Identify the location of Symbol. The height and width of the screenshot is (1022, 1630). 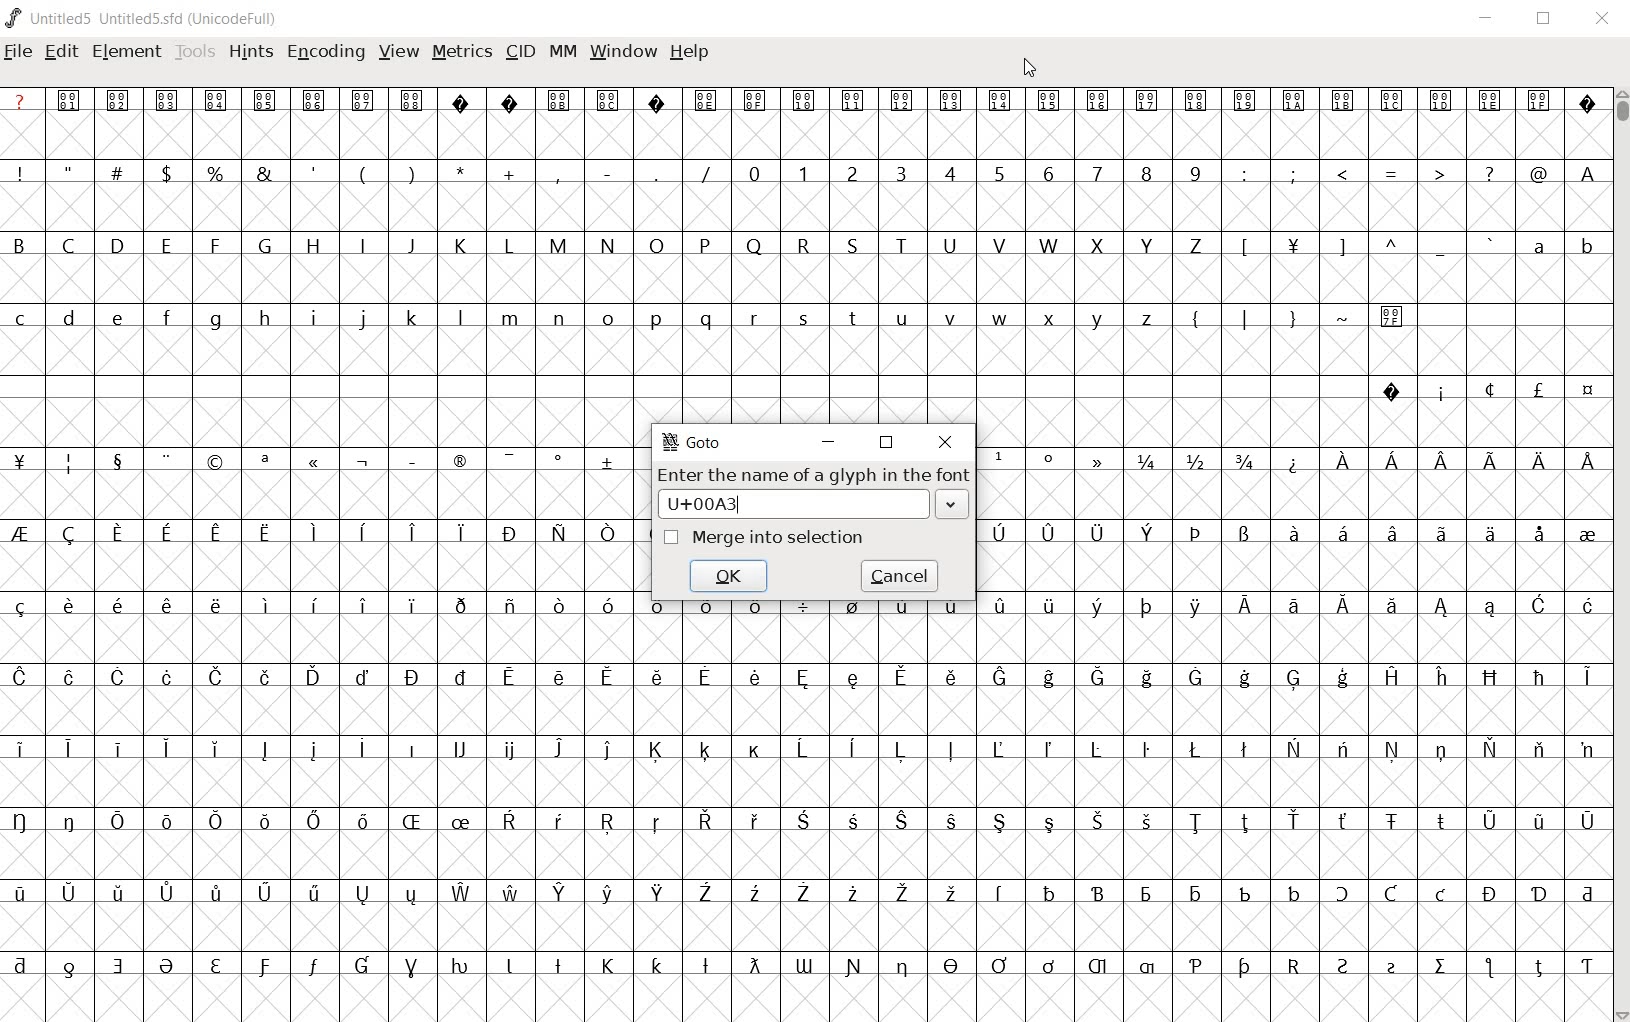
(1050, 892).